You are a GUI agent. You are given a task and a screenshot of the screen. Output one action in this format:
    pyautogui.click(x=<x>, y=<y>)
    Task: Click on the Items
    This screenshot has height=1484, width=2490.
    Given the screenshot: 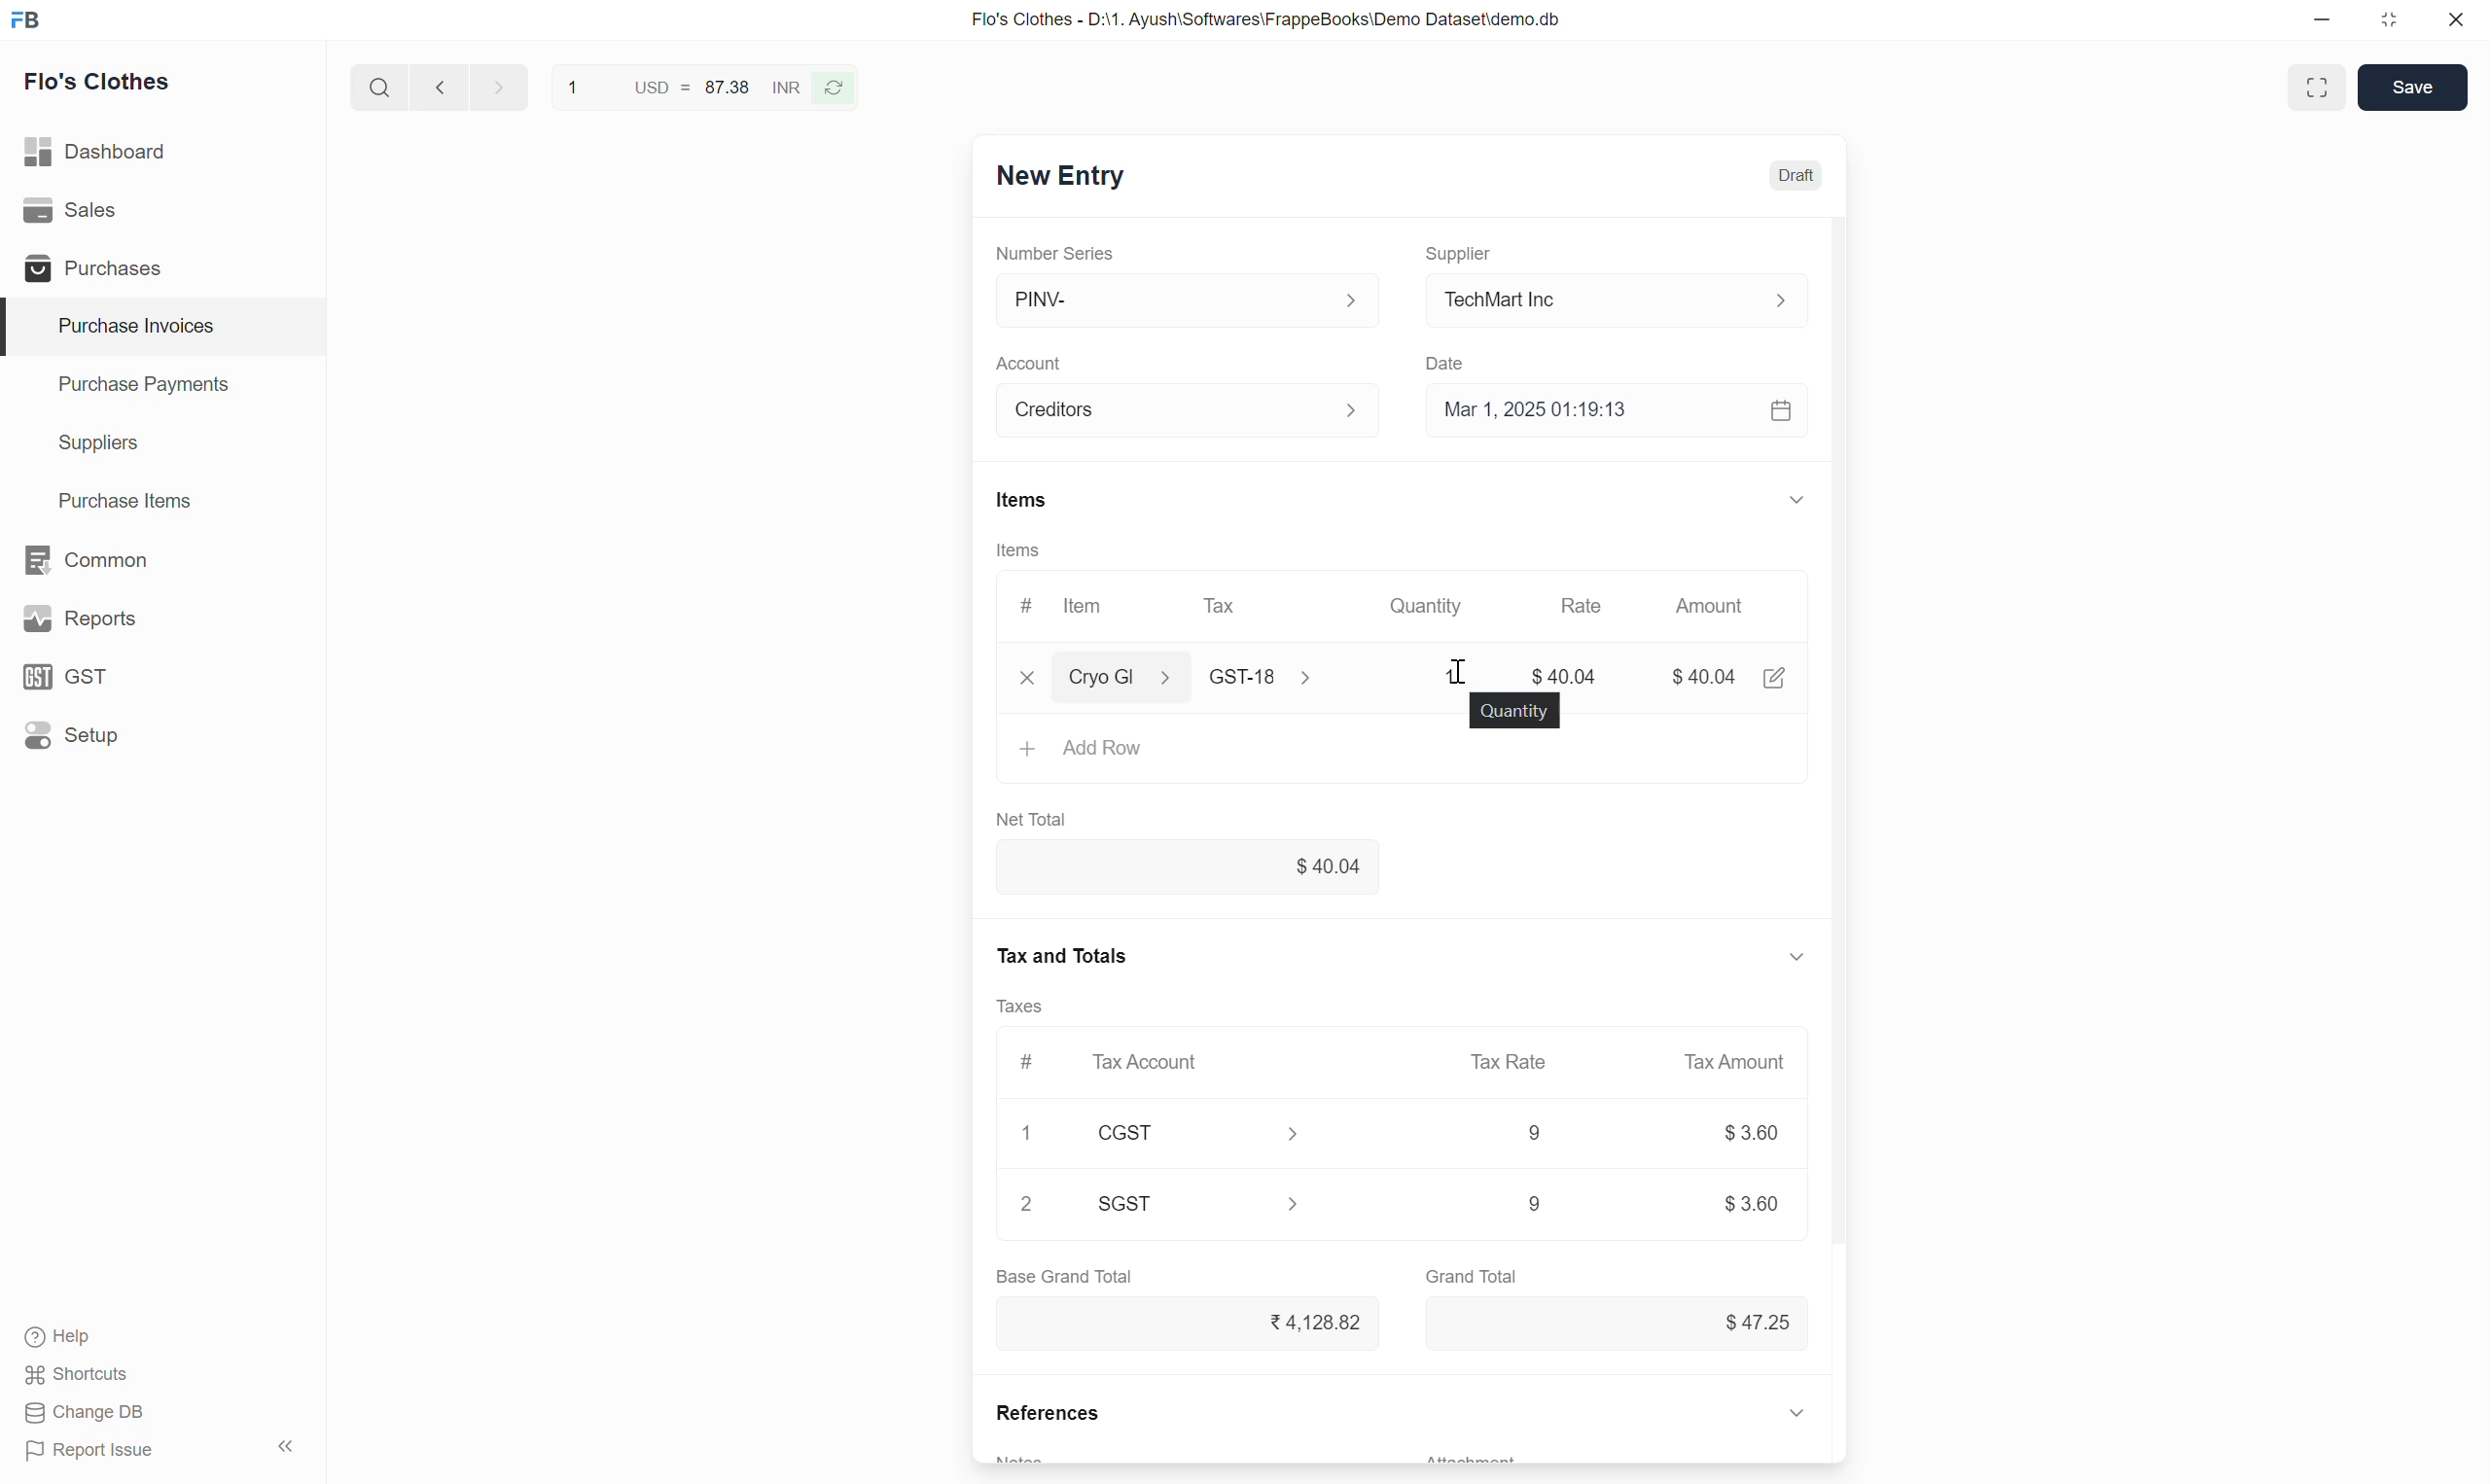 What is the action you would take?
    pyautogui.click(x=1021, y=500)
    